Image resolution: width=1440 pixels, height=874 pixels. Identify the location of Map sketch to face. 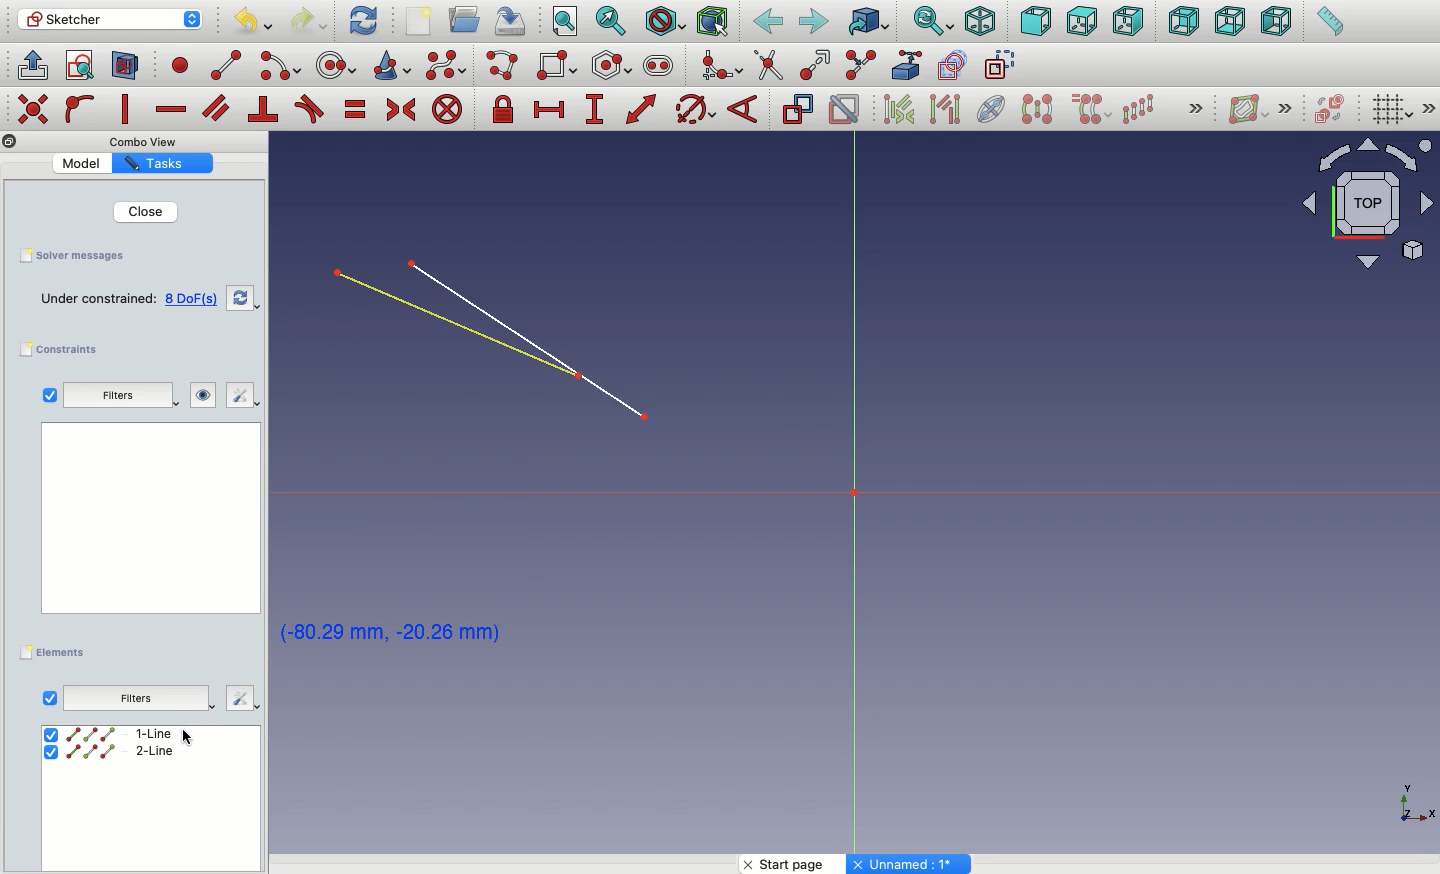
(126, 66).